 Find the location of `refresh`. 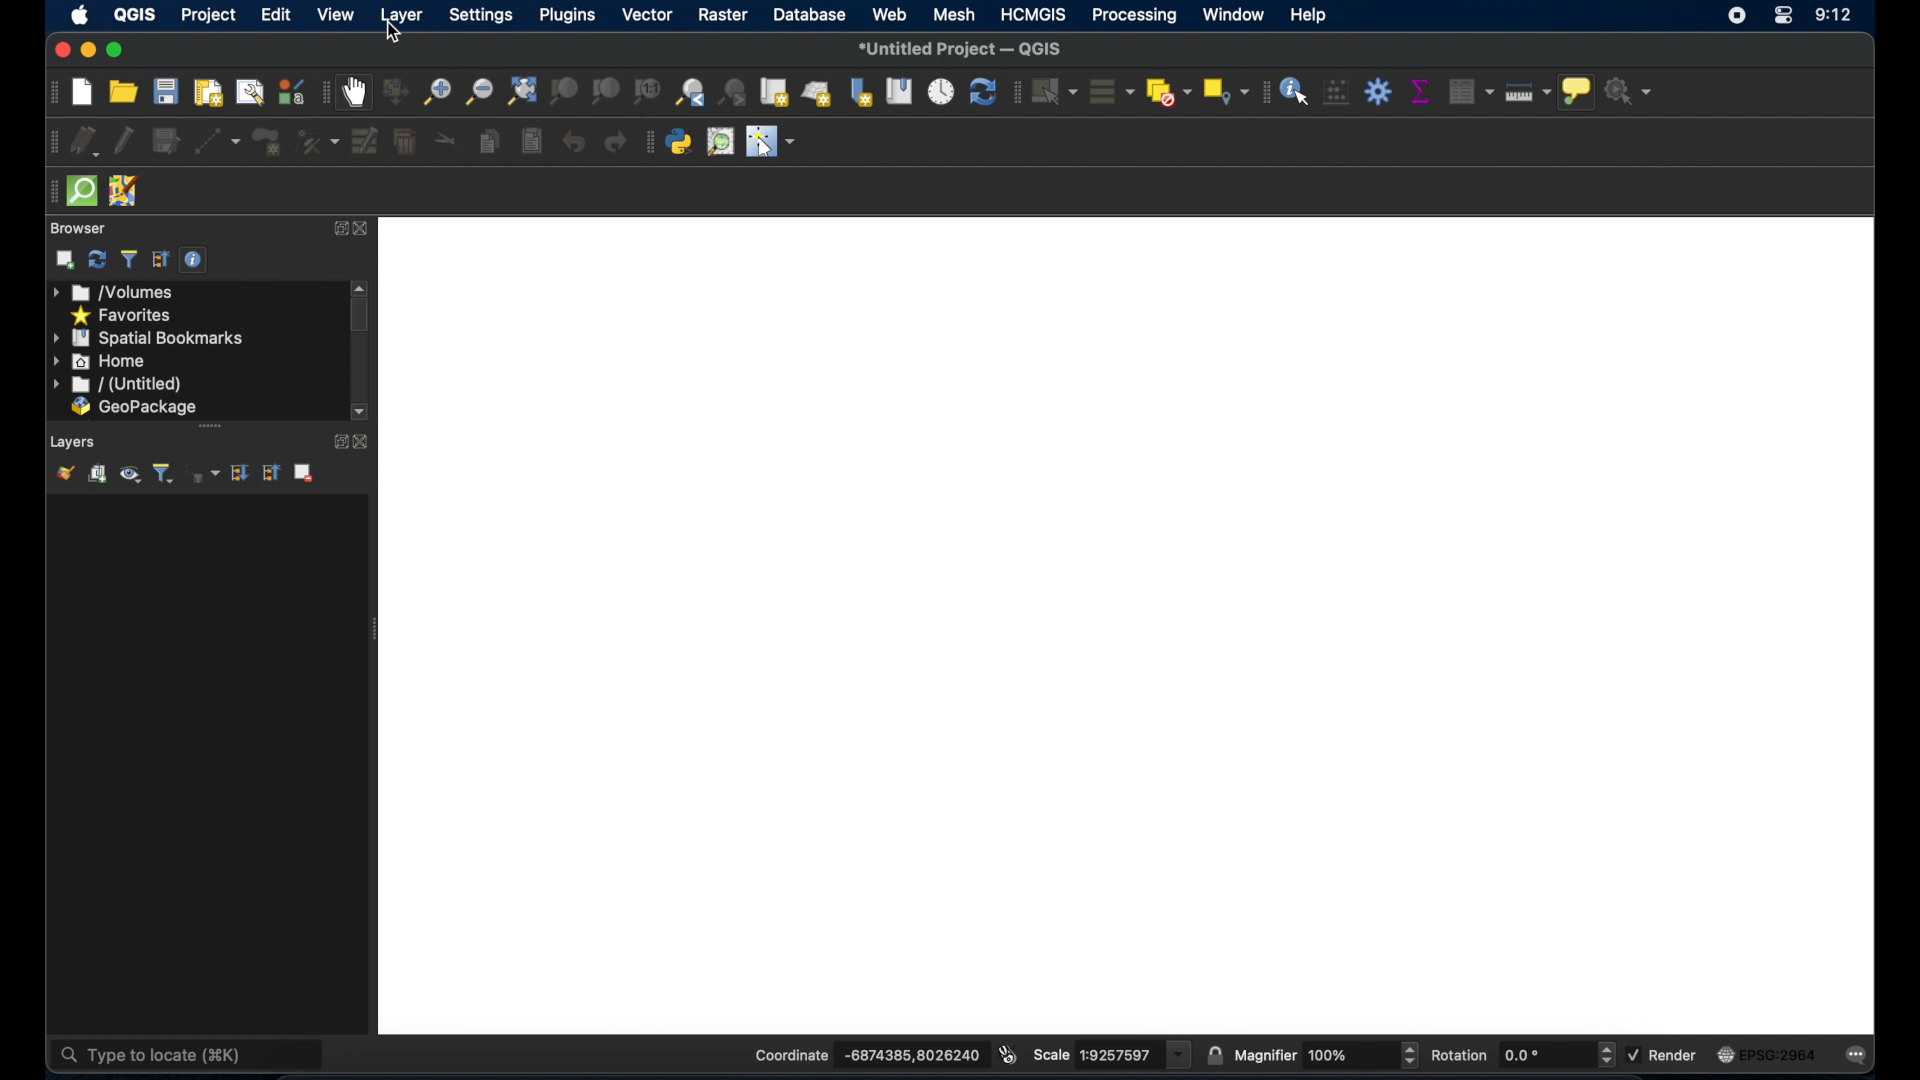

refresh is located at coordinates (97, 260).